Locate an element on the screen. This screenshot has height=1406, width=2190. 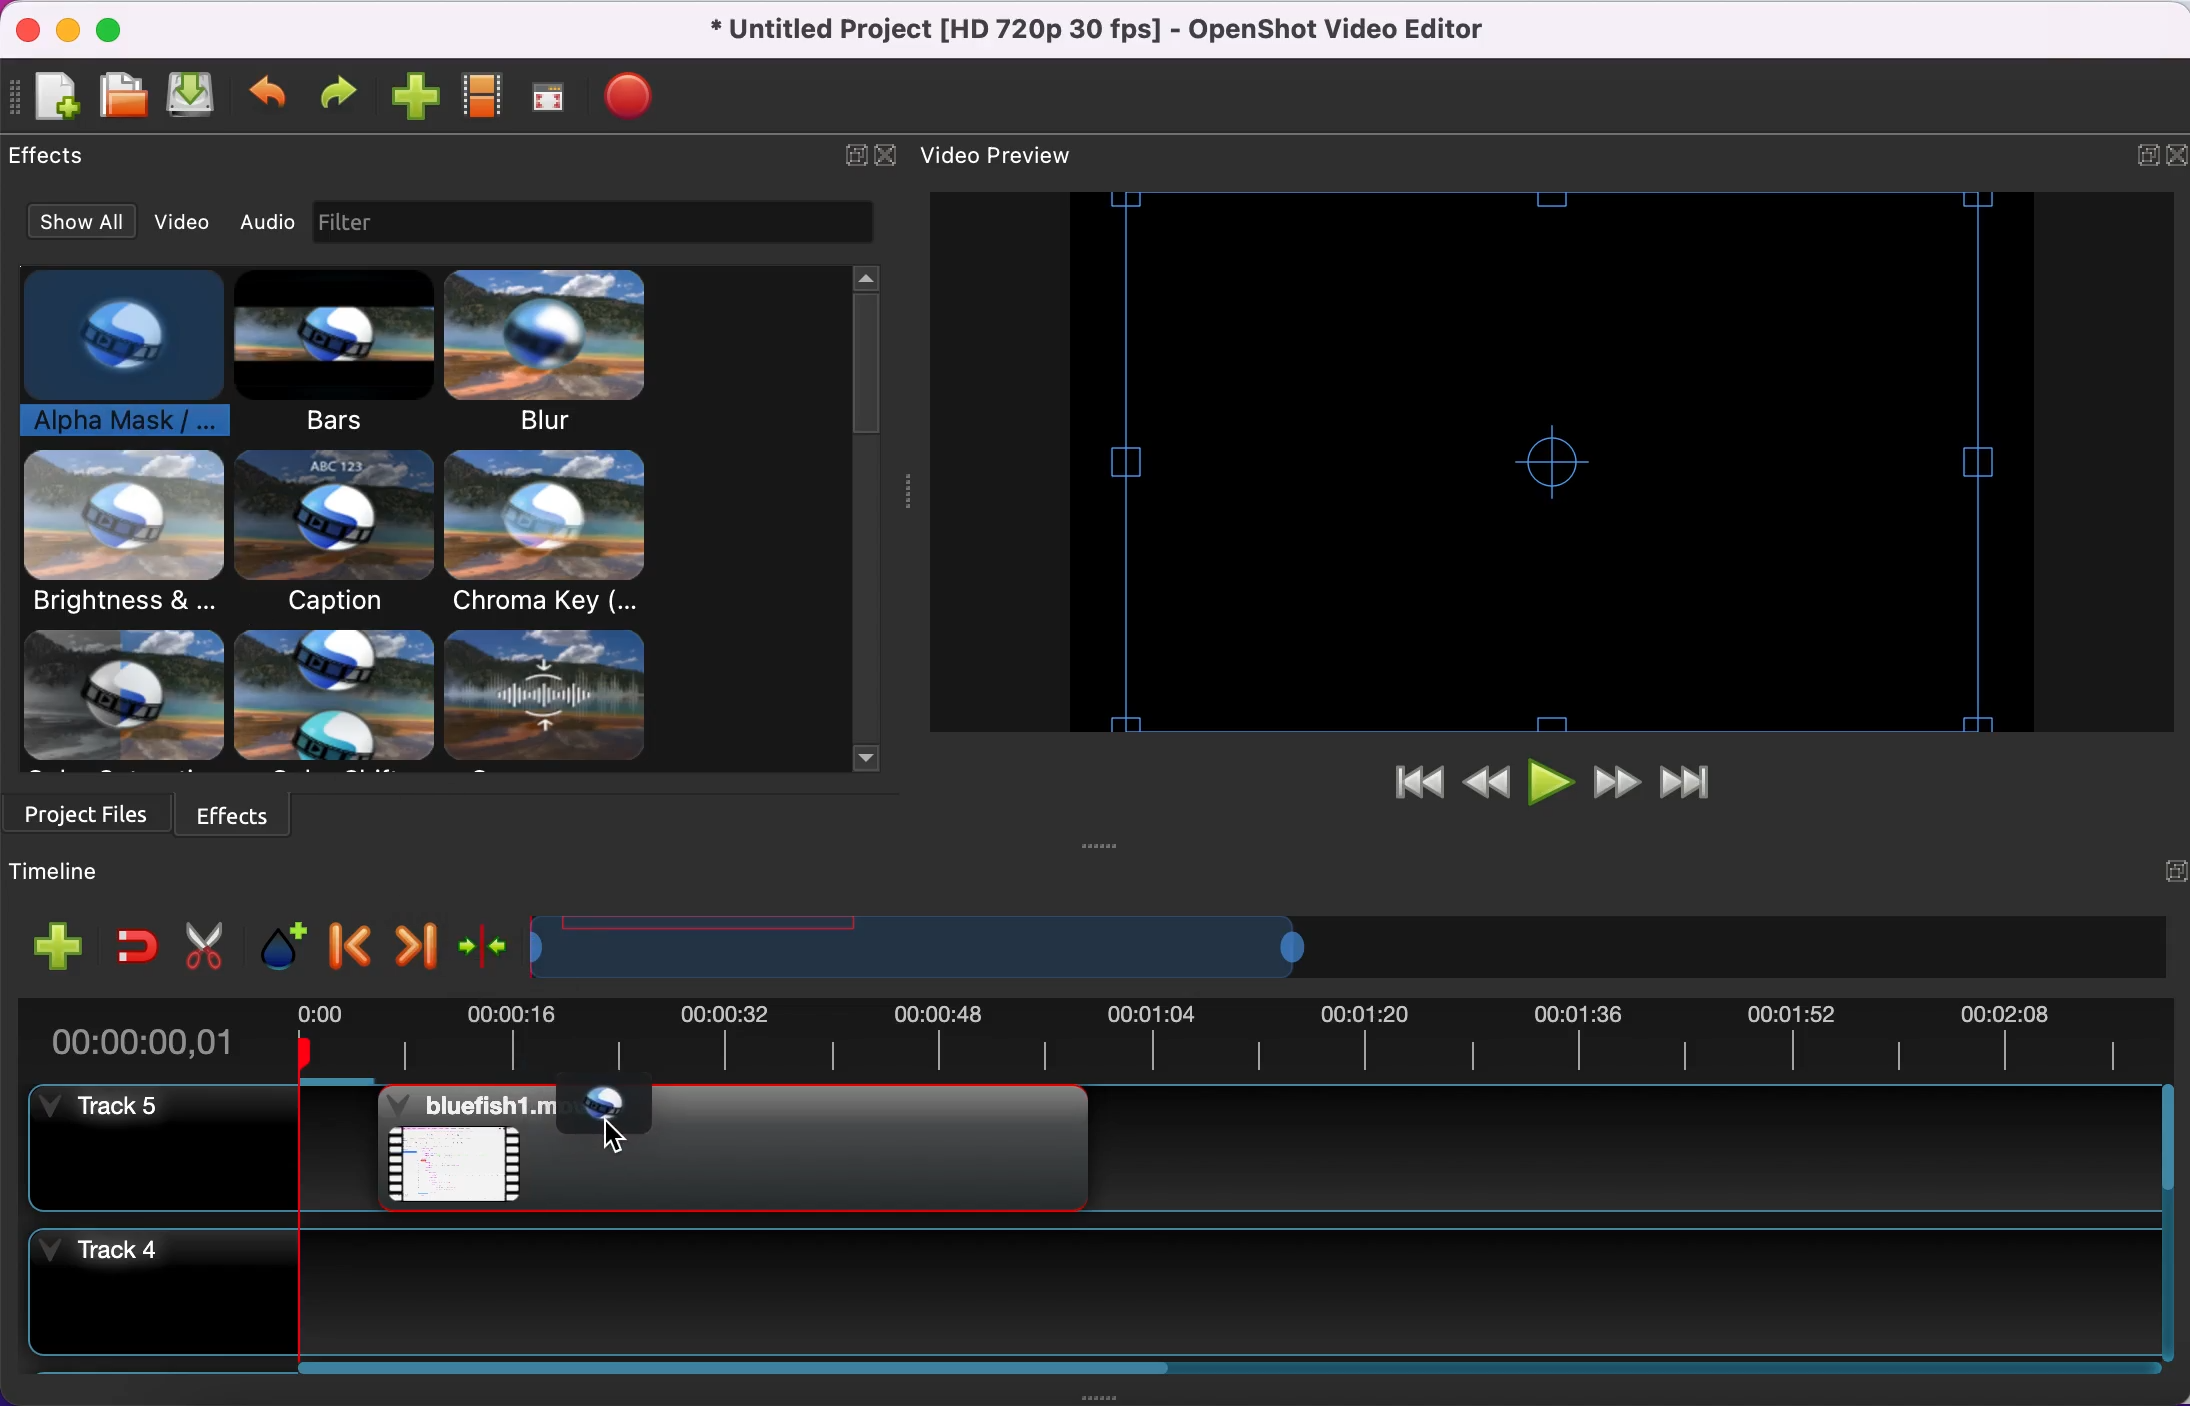
maximize is located at coordinates (114, 29).